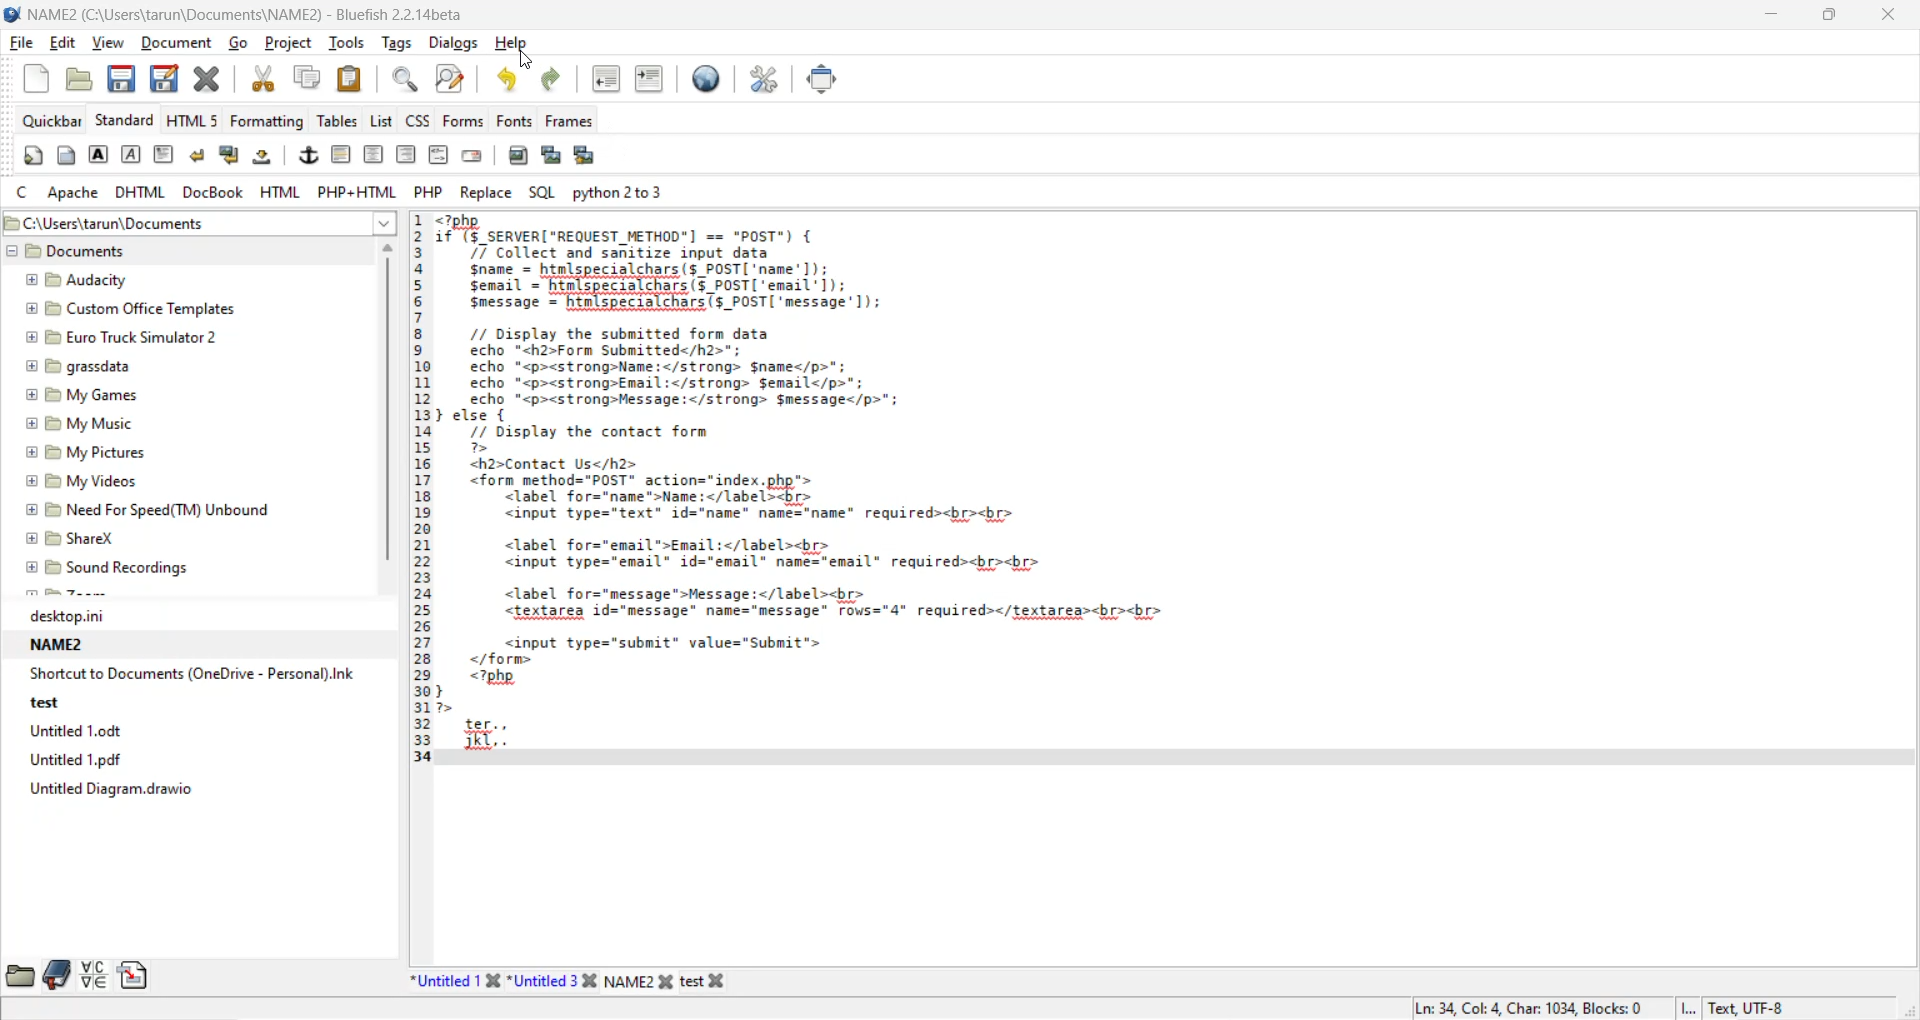  What do you see at coordinates (20, 42) in the screenshot?
I see `file` at bounding box center [20, 42].